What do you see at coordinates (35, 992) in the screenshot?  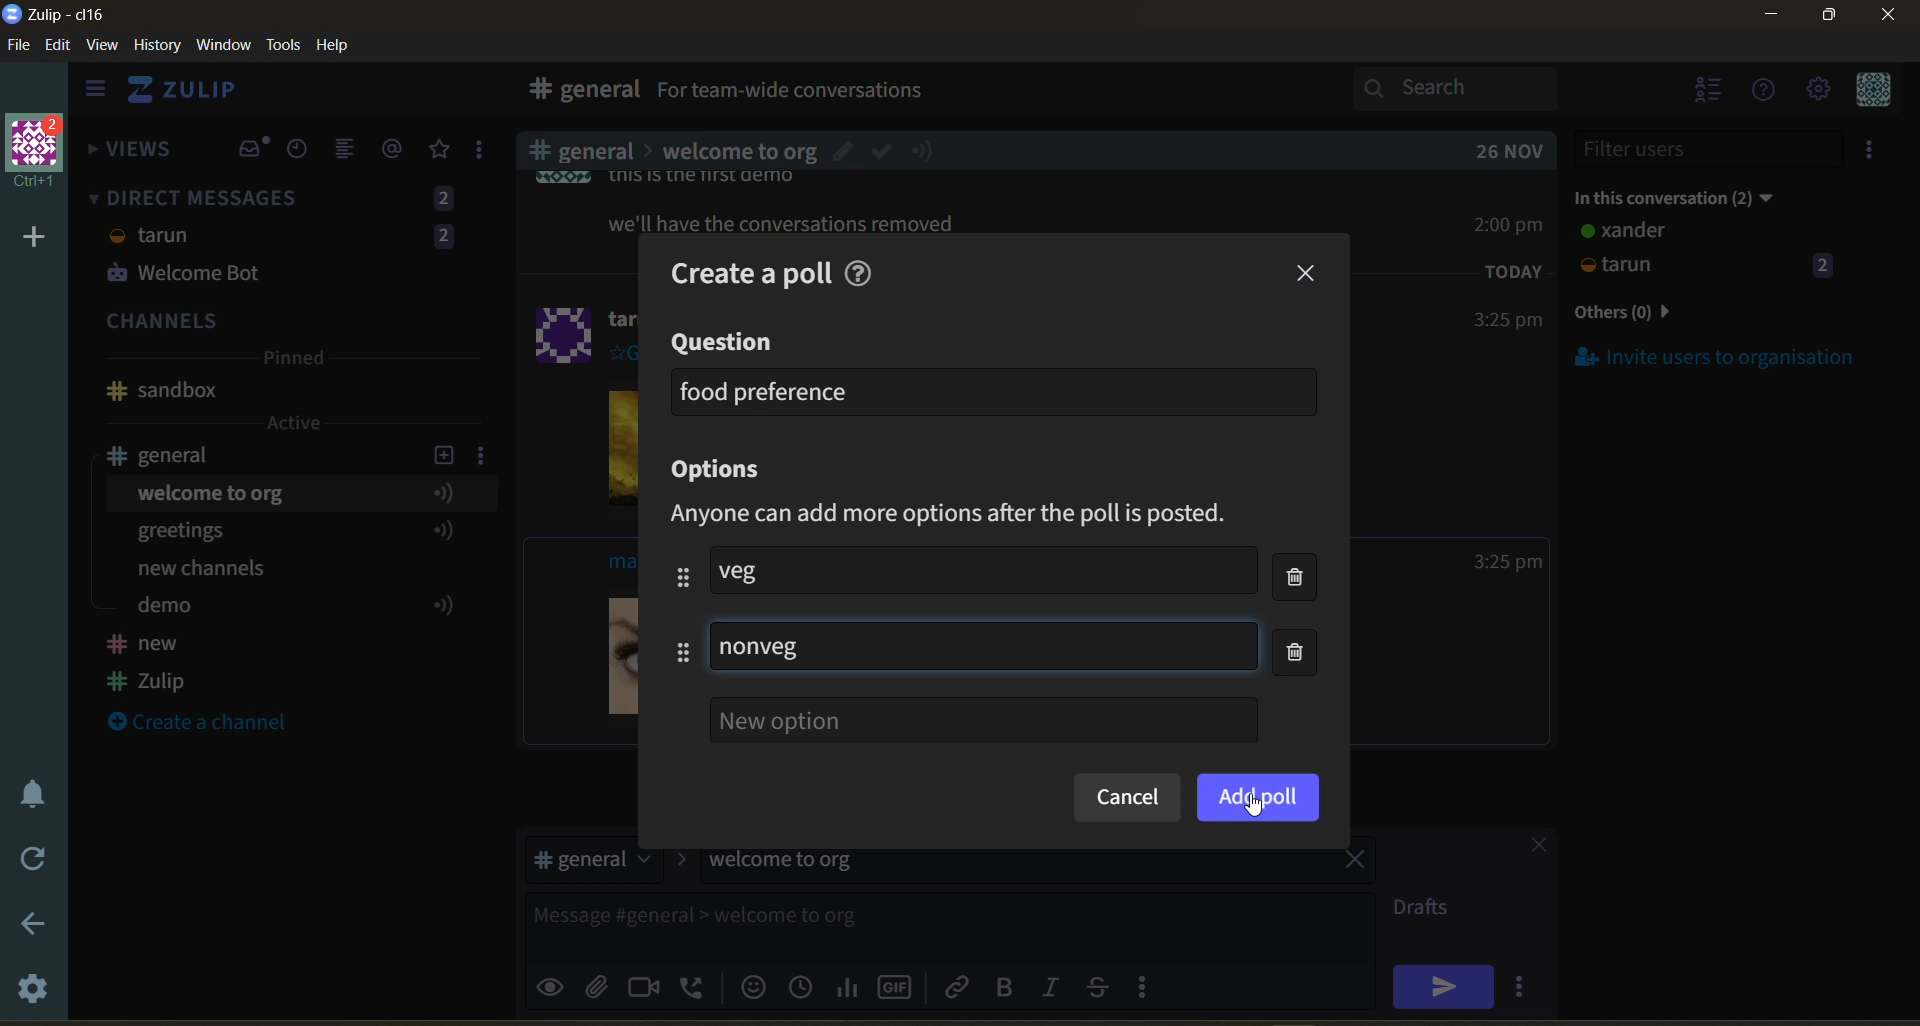 I see `settings` at bounding box center [35, 992].